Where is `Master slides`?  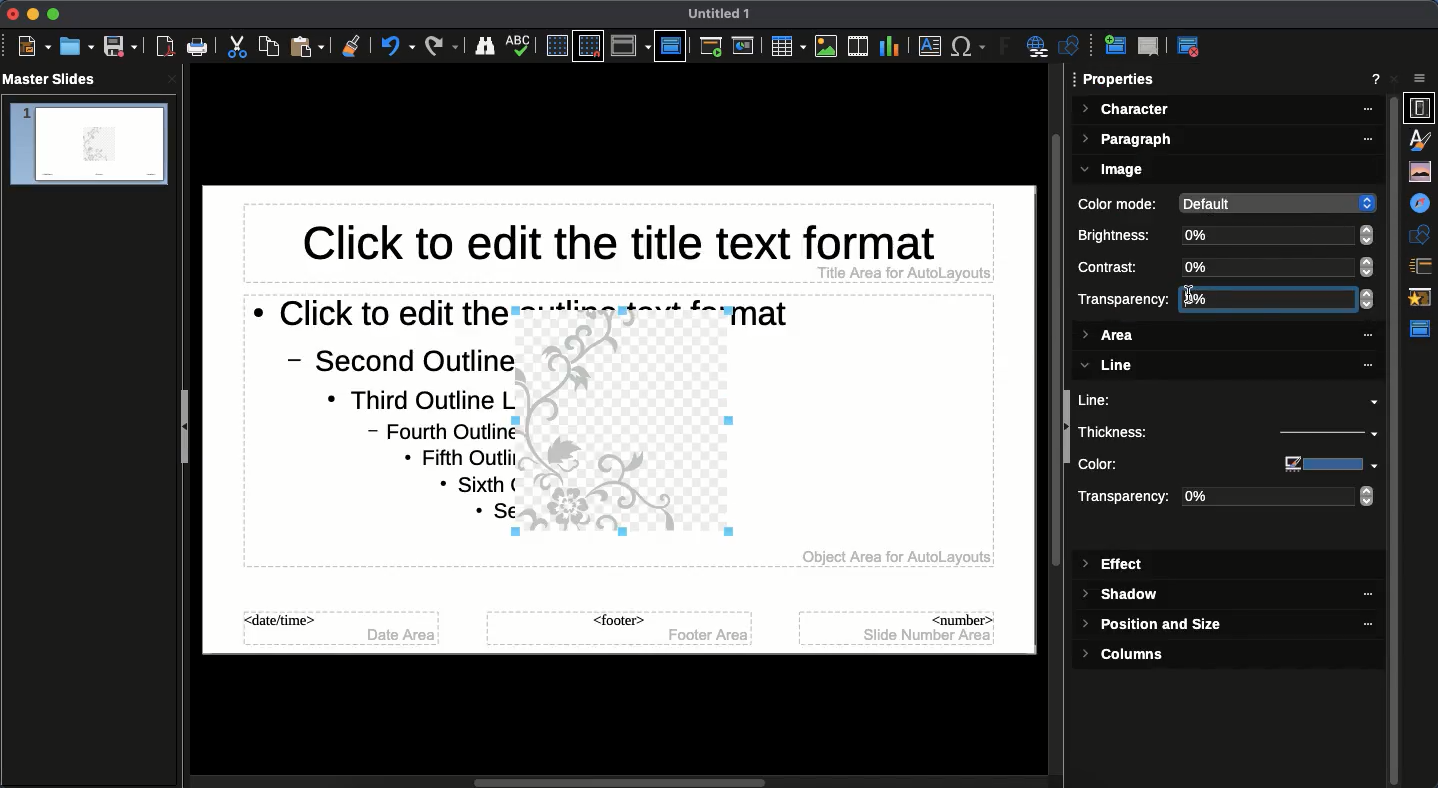
Master slides is located at coordinates (56, 80).